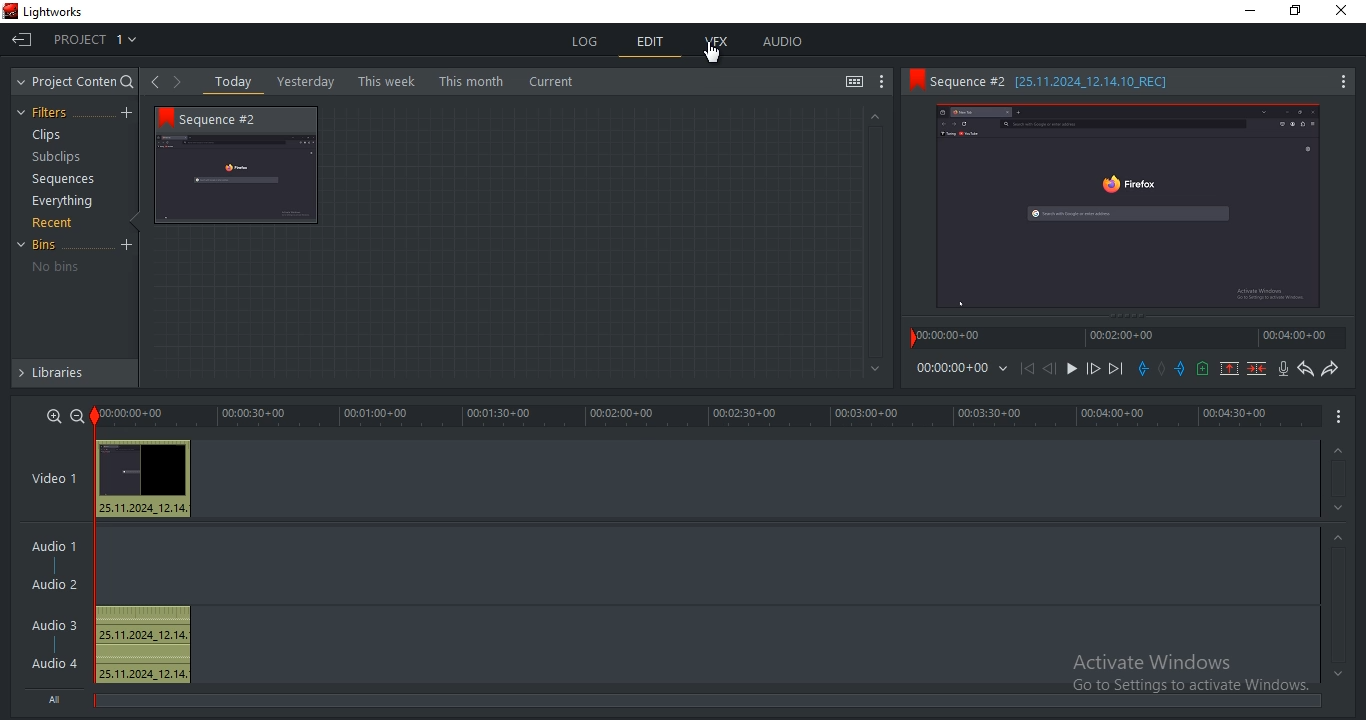 Image resolution: width=1366 pixels, height=720 pixels. What do you see at coordinates (1343, 509) in the screenshot?
I see `greyed out down arrow` at bounding box center [1343, 509].